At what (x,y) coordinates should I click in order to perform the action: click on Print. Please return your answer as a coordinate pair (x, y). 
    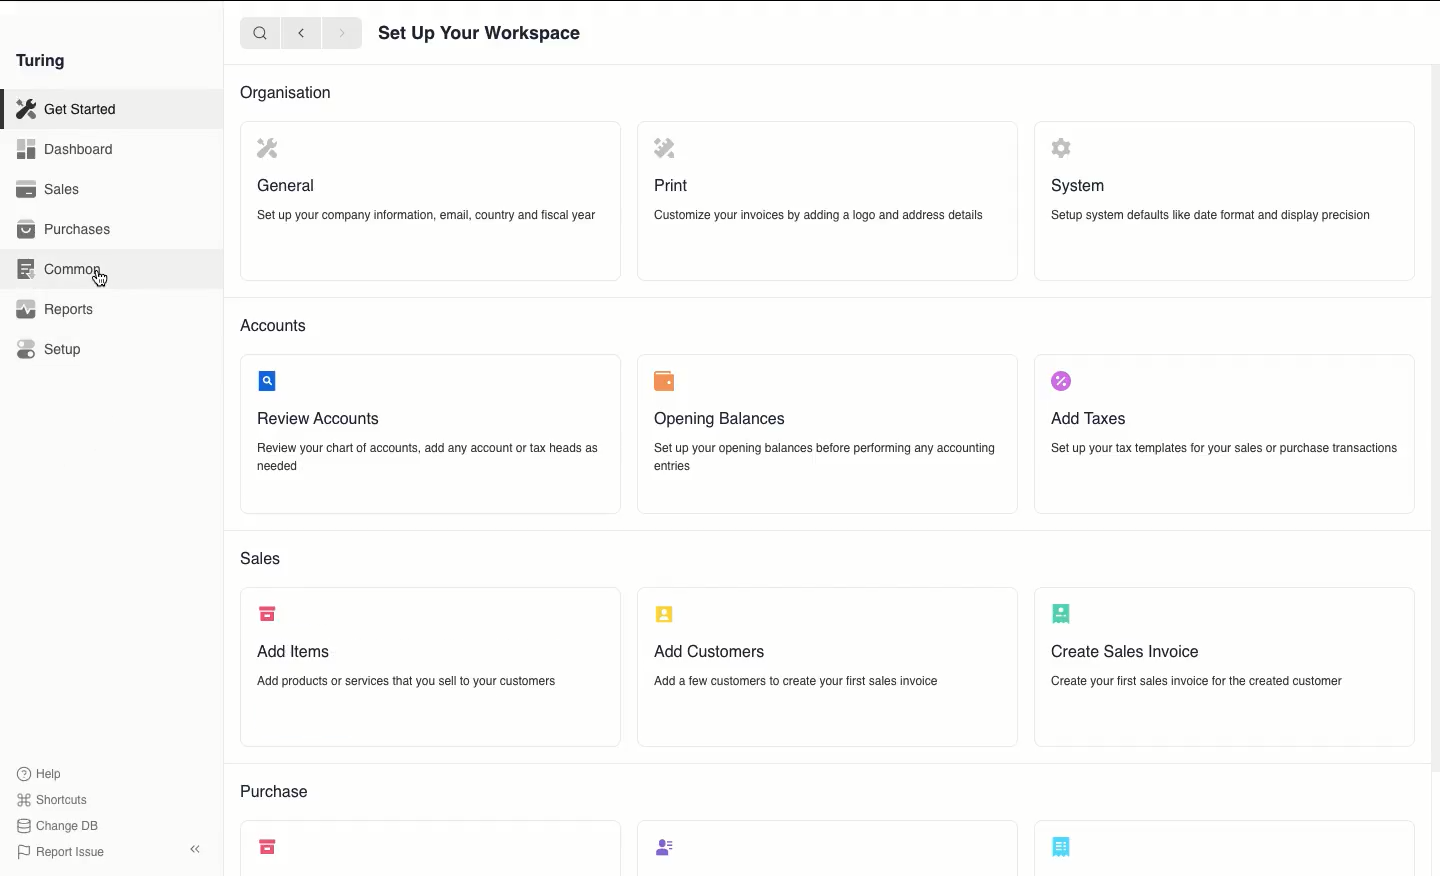
    Looking at the image, I should click on (673, 164).